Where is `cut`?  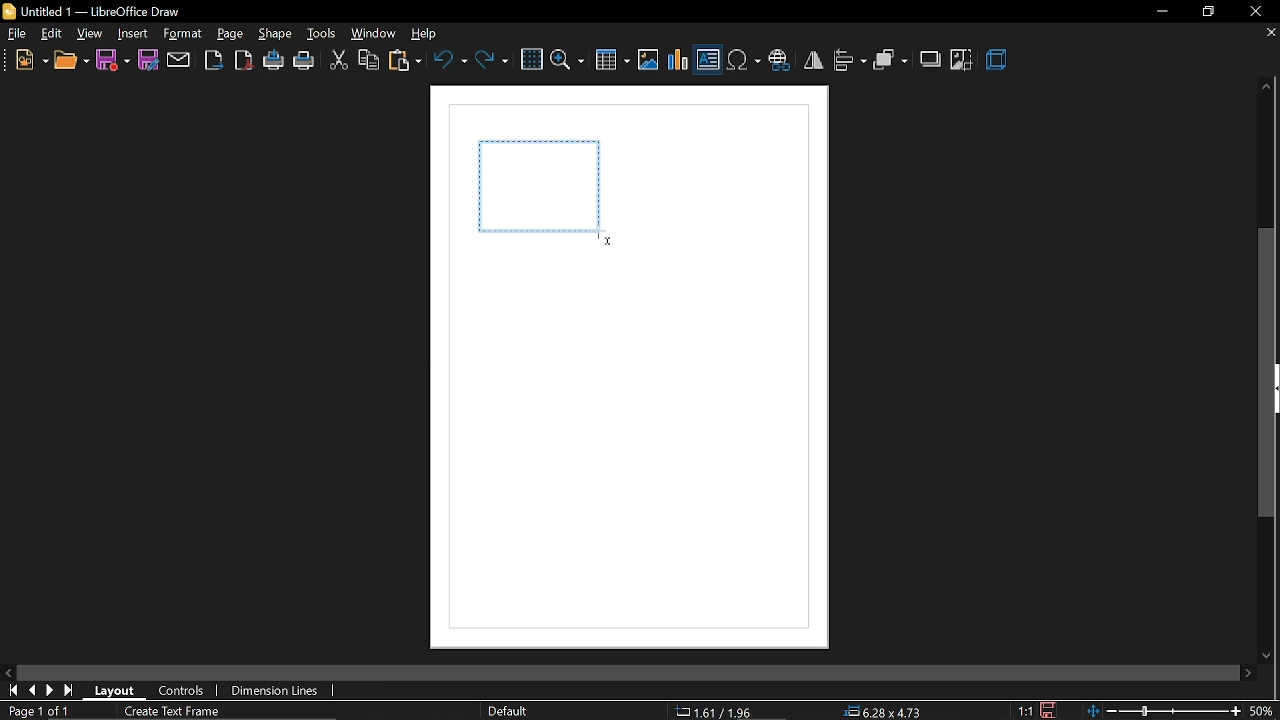 cut is located at coordinates (338, 62).